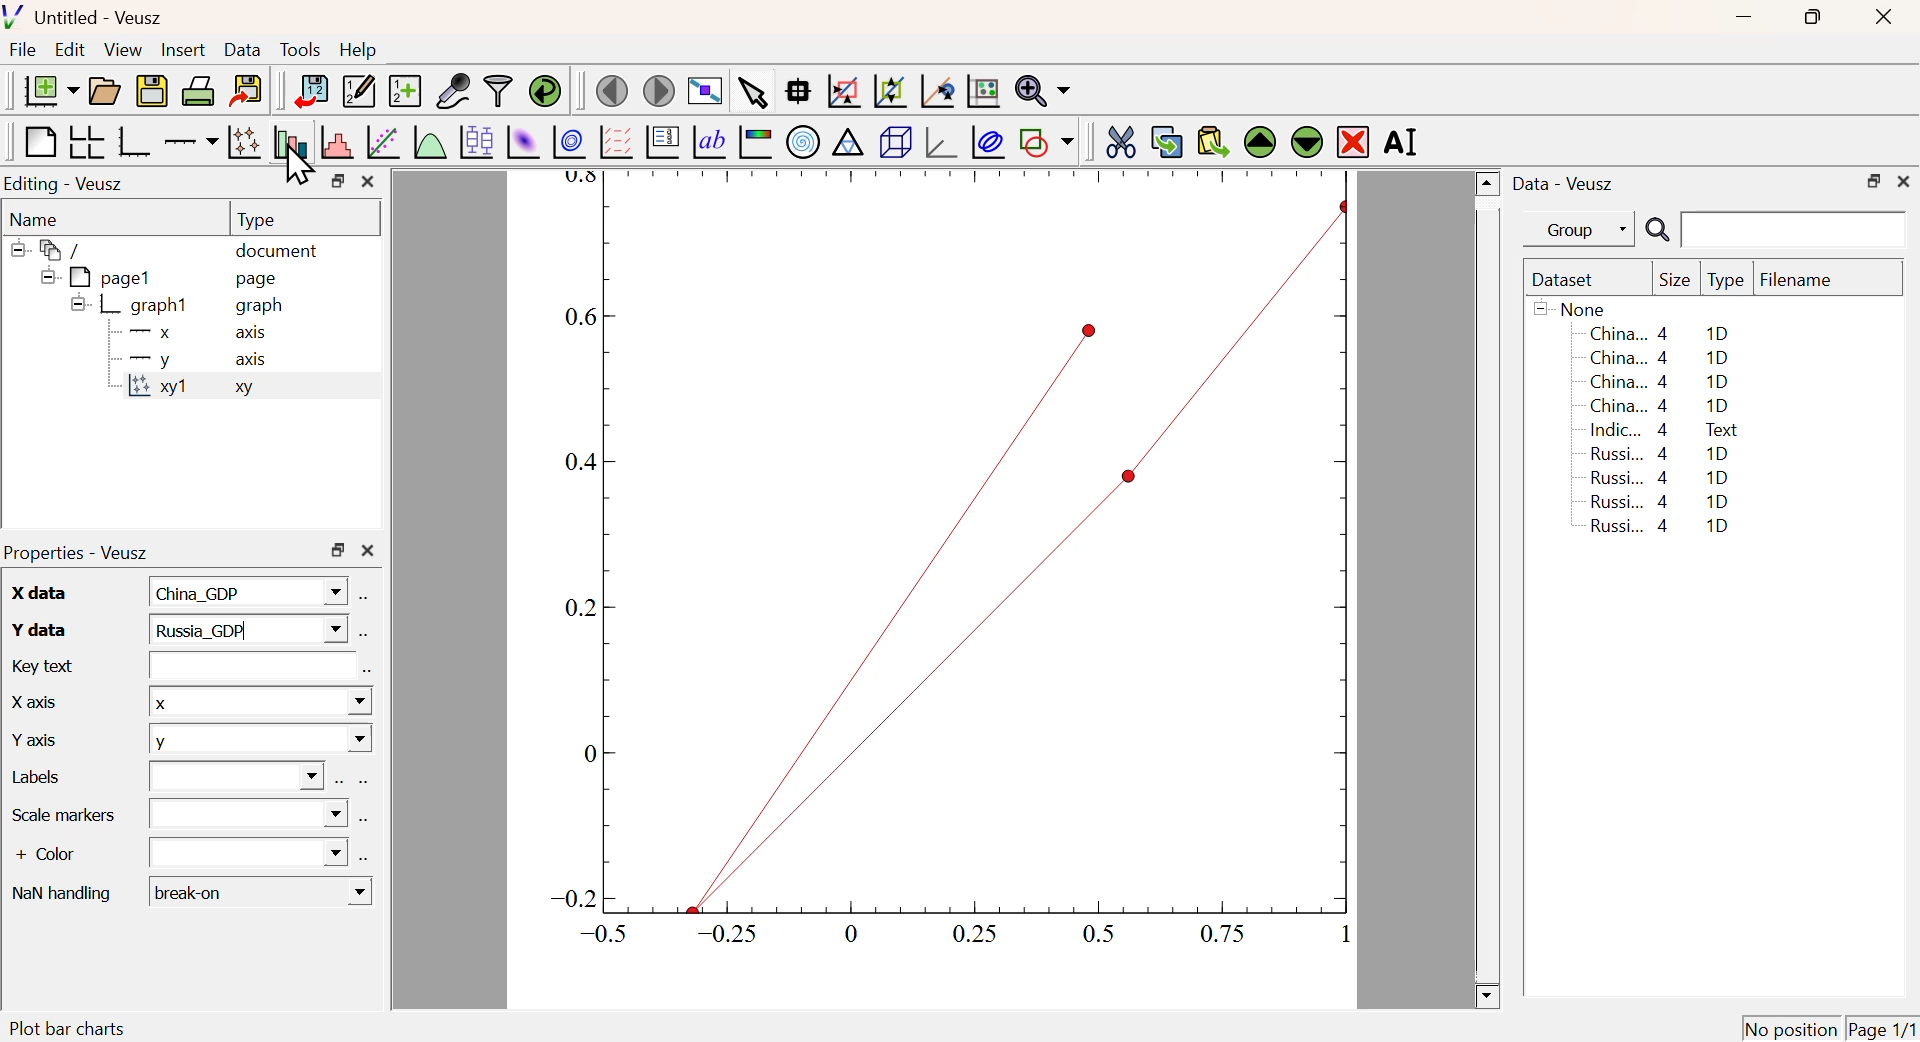 The height and width of the screenshot is (1042, 1920). What do you see at coordinates (152, 92) in the screenshot?
I see `Save` at bounding box center [152, 92].